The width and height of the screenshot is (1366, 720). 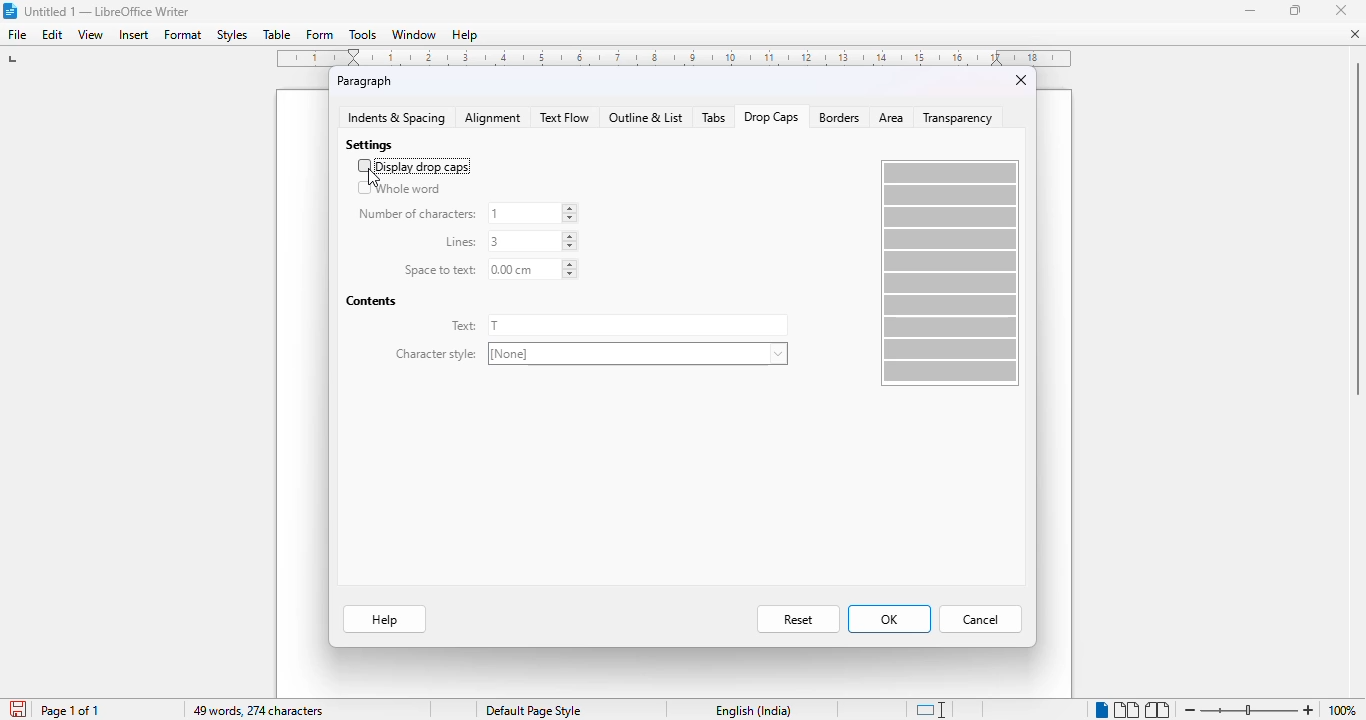 What do you see at coordinates (277, 34) in the screenshot?
I see `table` at bounding box center [277, 34].